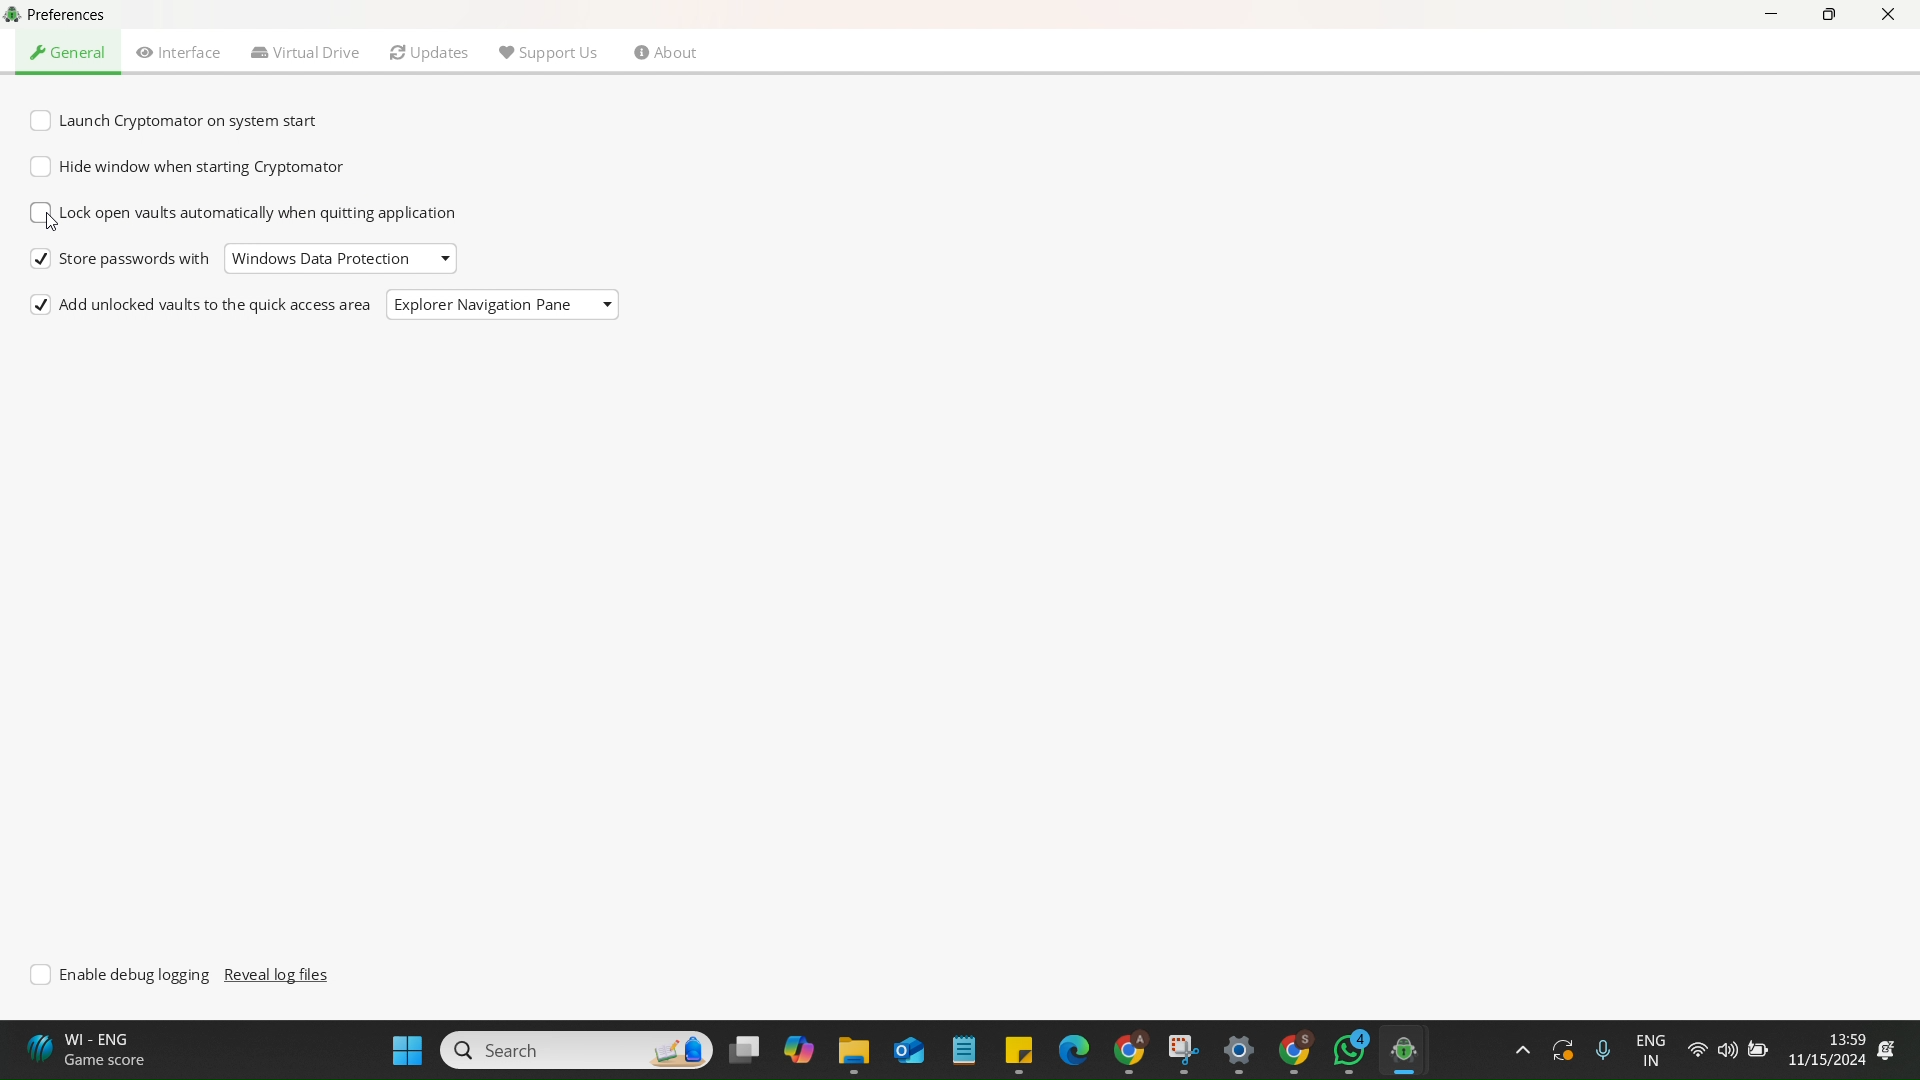 The image size is (1920, 1080). Describe the element at coordinates (1125, 1050) in the screenshot. I see `Chrome` at that location.